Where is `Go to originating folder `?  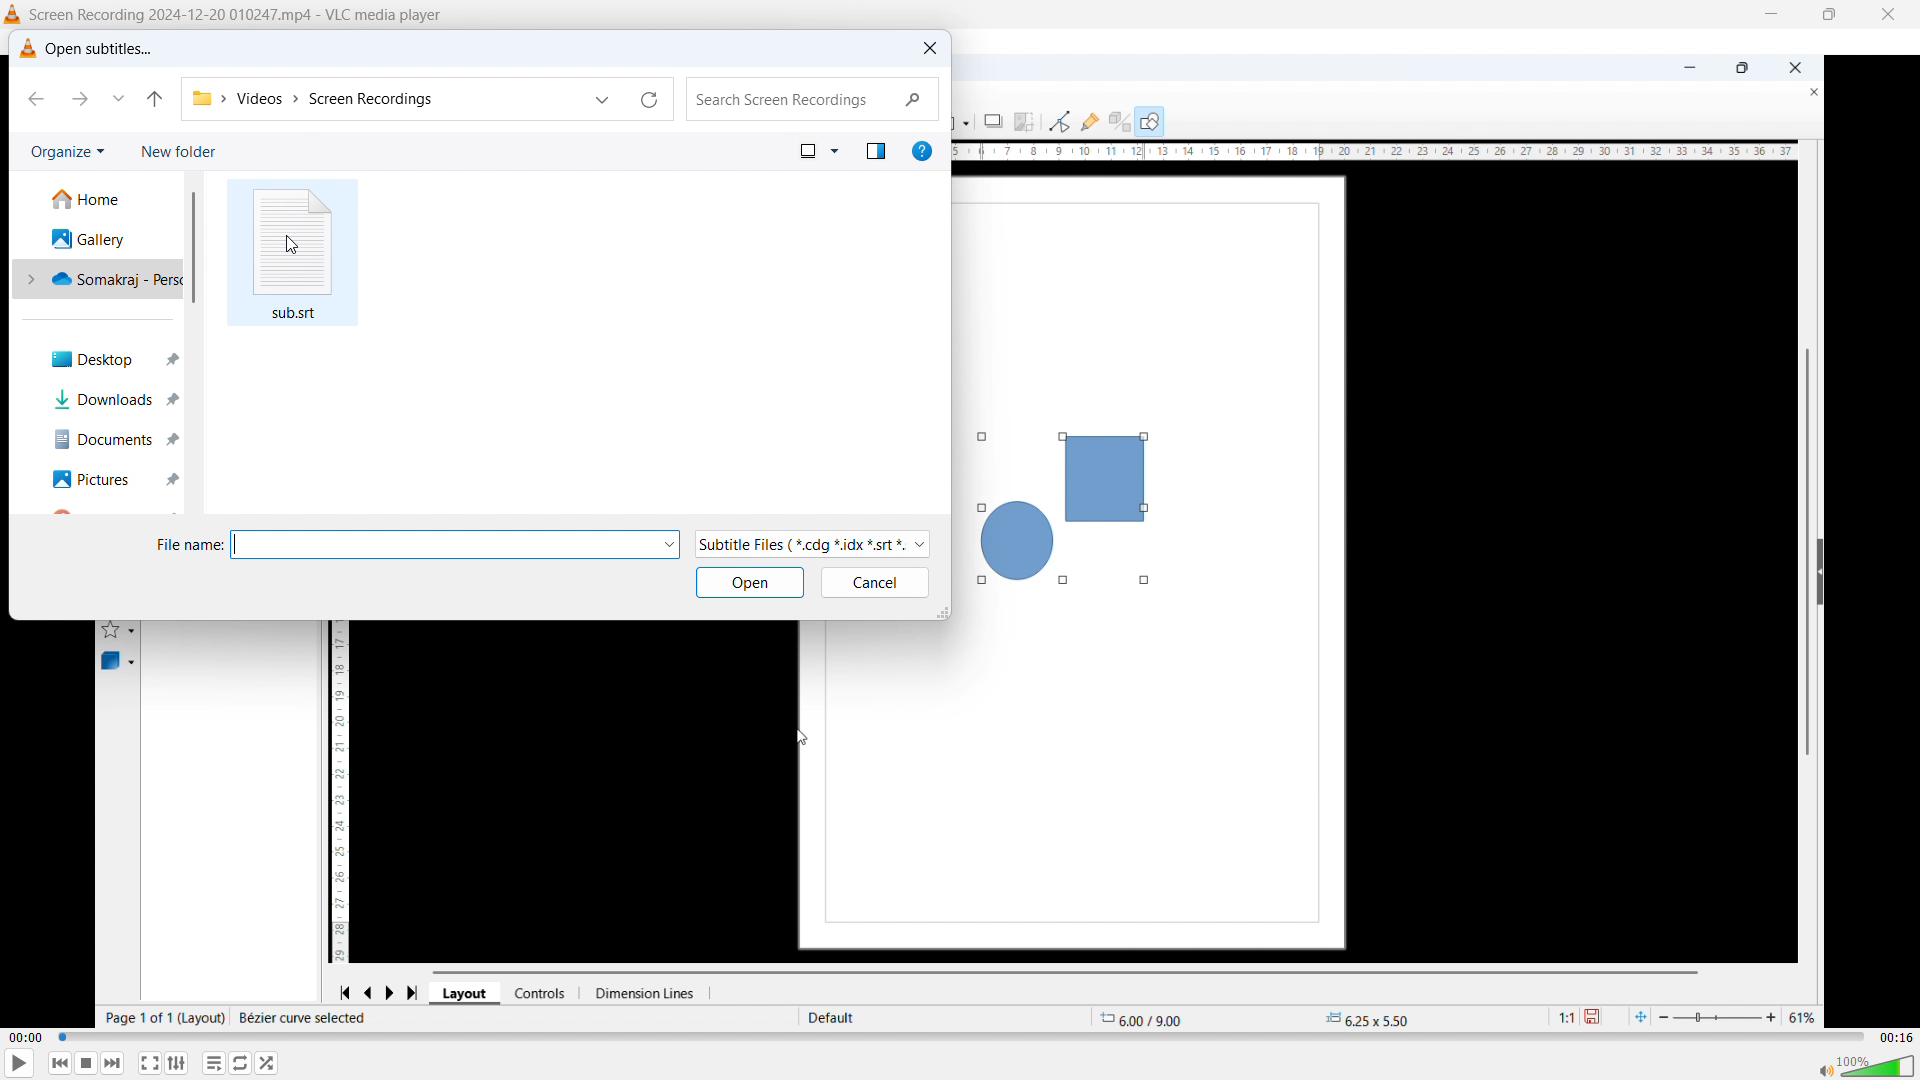
Go to originating folder  is located at coordinates (154, 97).